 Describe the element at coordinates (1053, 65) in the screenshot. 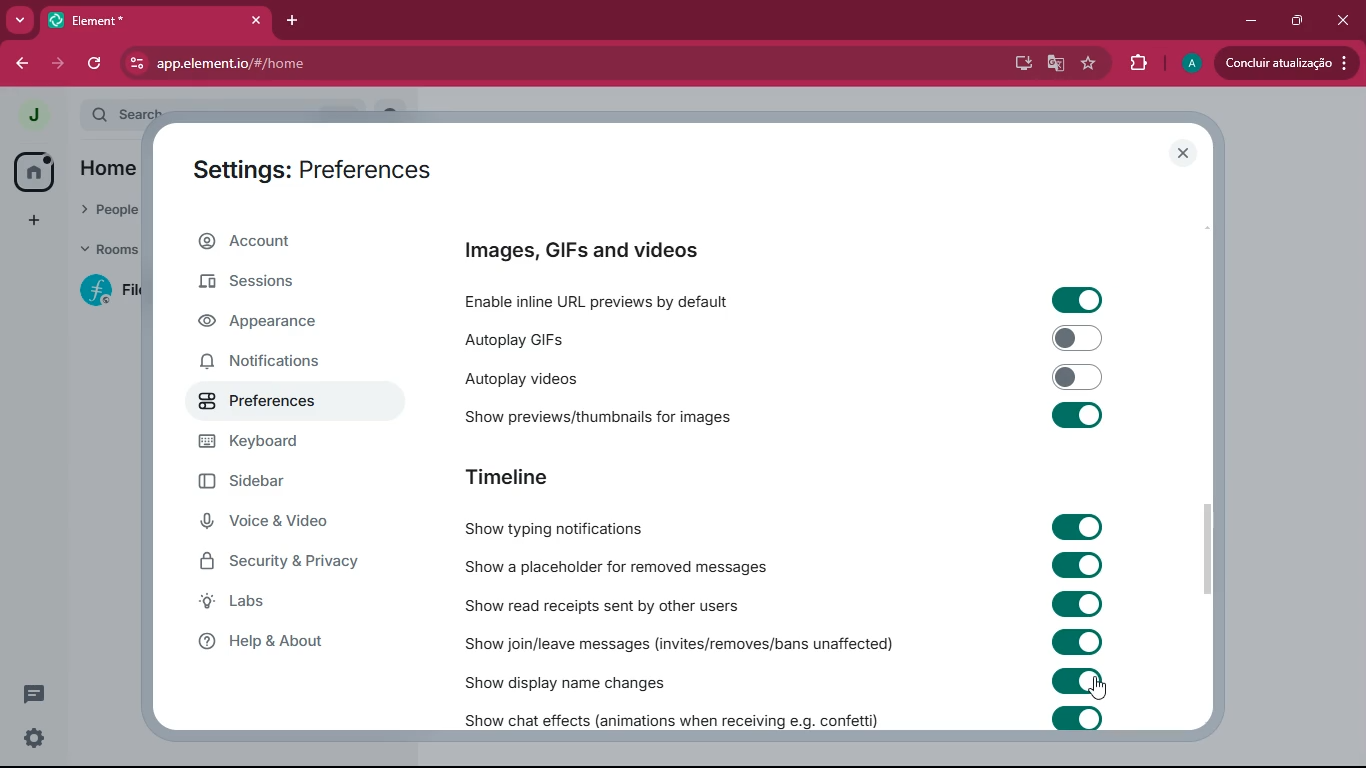

I see `google translate` at that location.